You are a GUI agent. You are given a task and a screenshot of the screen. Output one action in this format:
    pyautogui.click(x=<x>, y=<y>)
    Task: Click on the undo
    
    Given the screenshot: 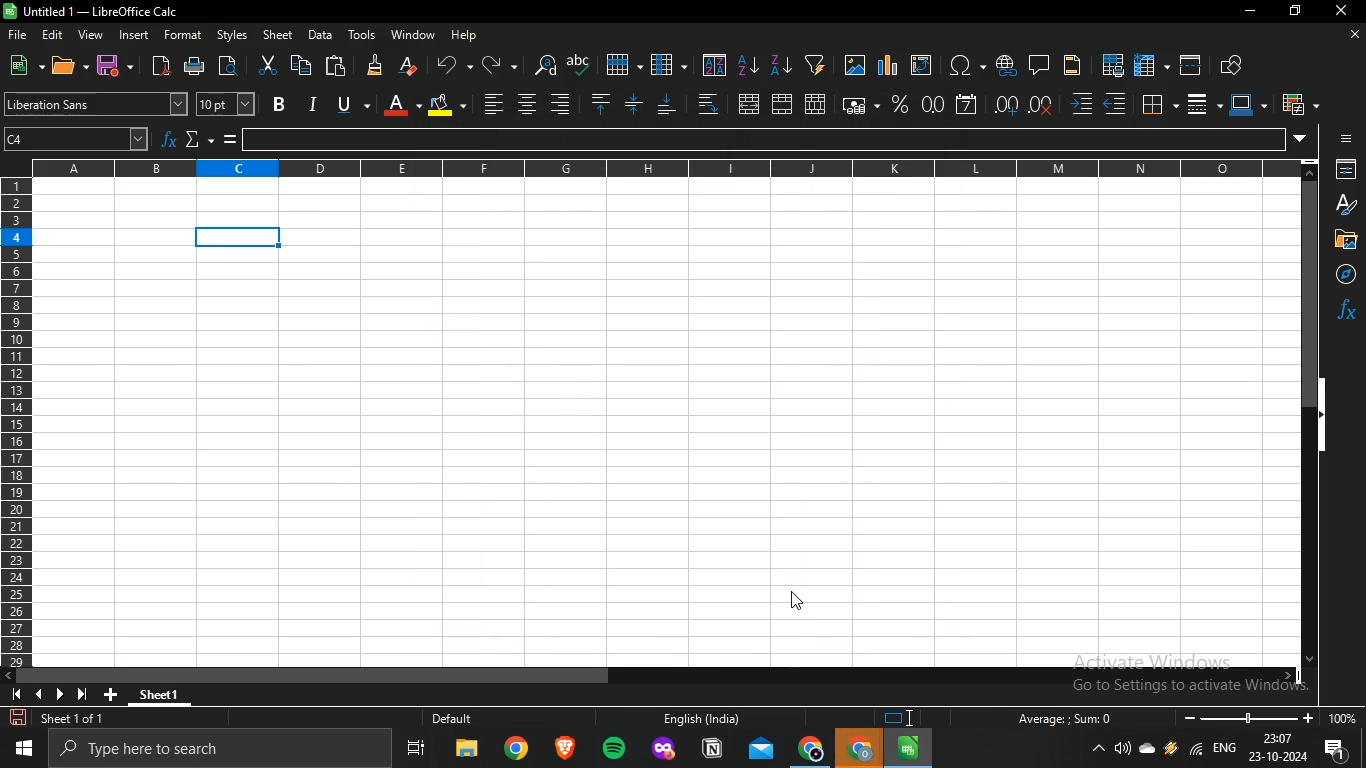 What is the action you would take?
    pyautogui.click(x=450, y=63)
    